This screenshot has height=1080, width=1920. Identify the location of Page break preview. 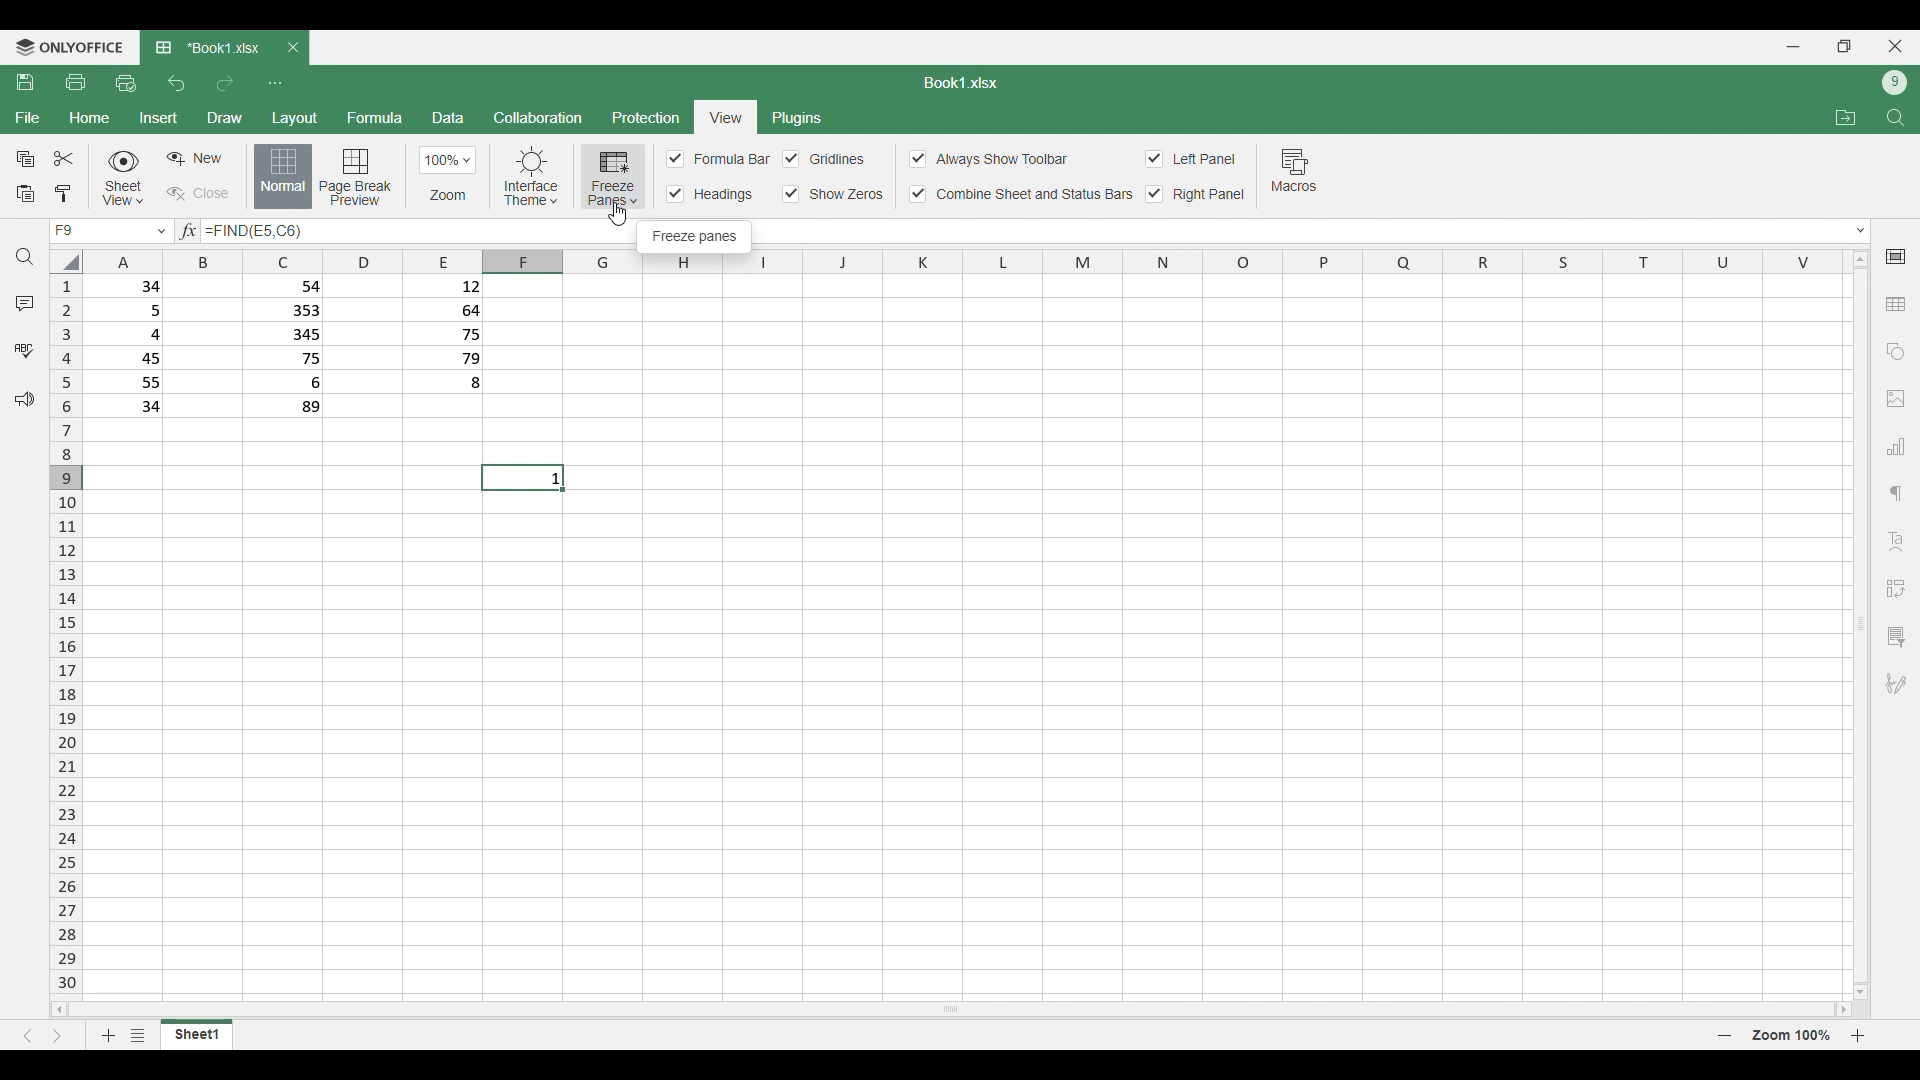
(356, 178).